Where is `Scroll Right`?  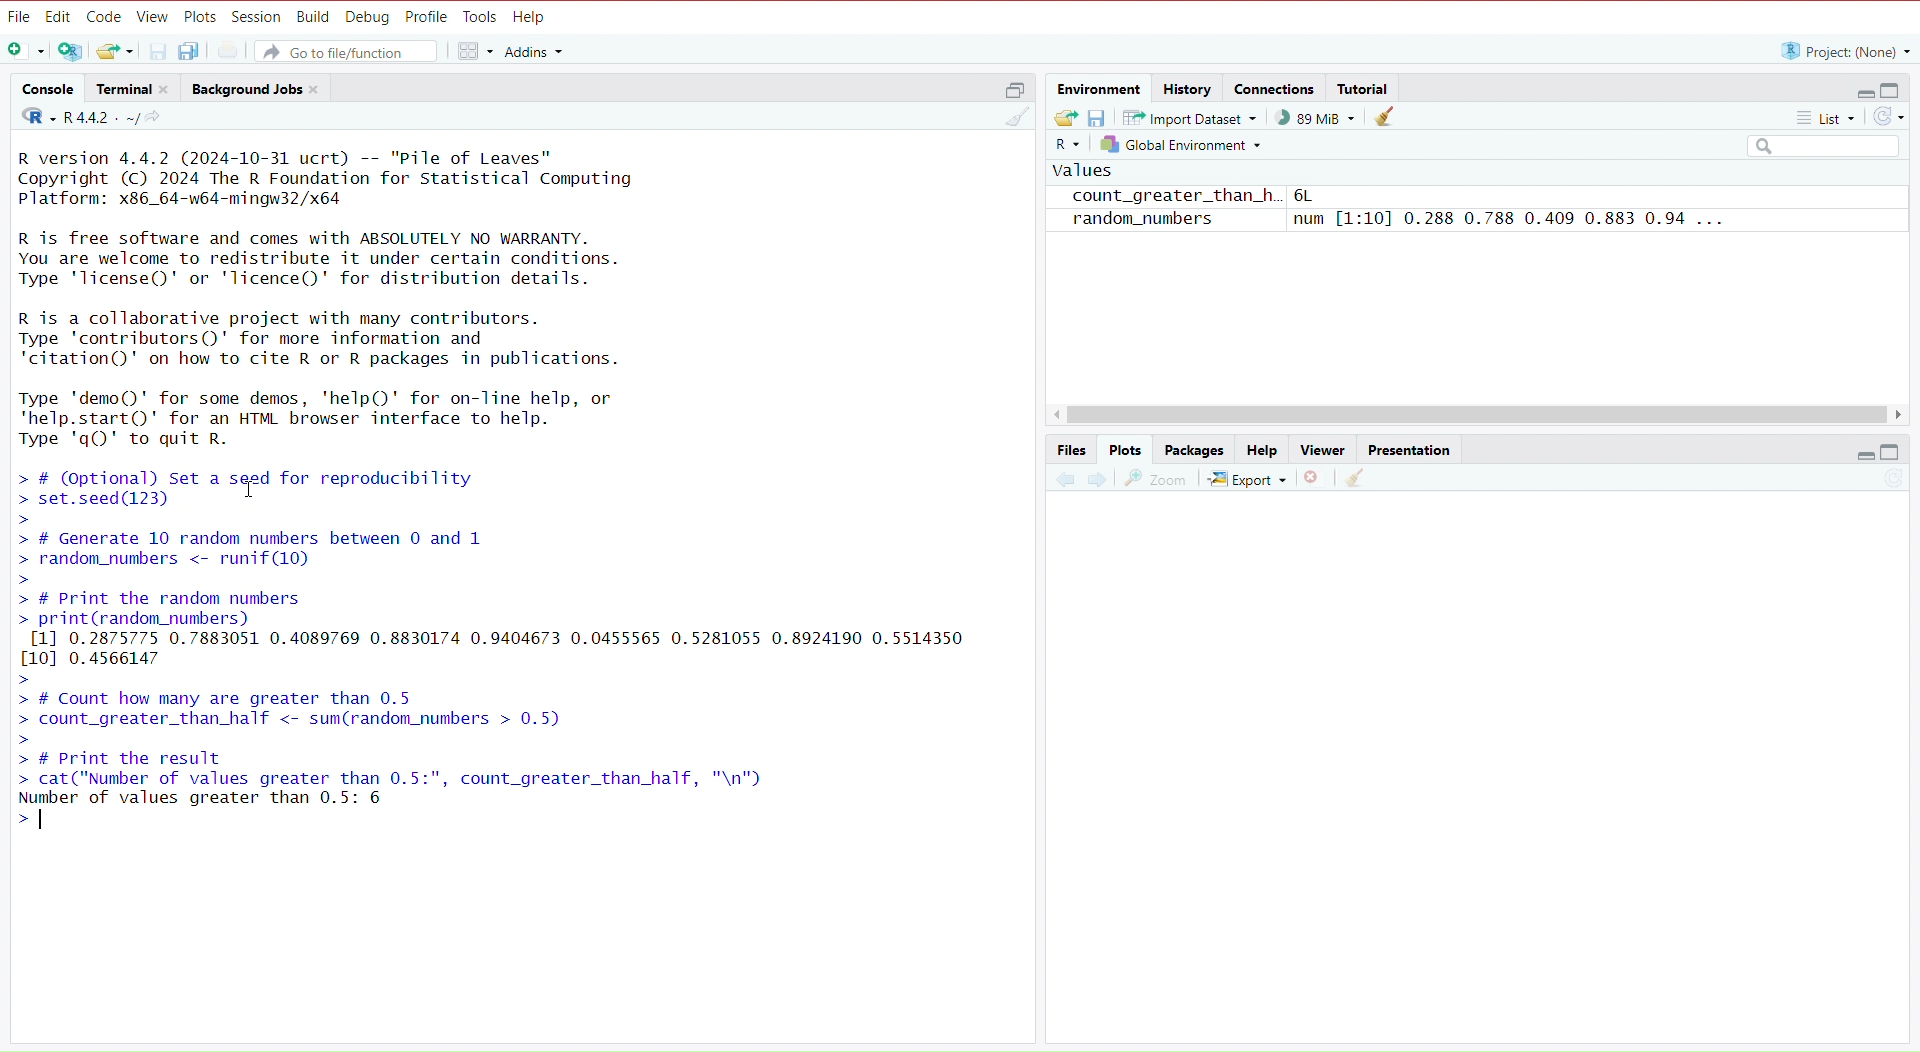 Scroll Right is located at coordinates (1900, 416).